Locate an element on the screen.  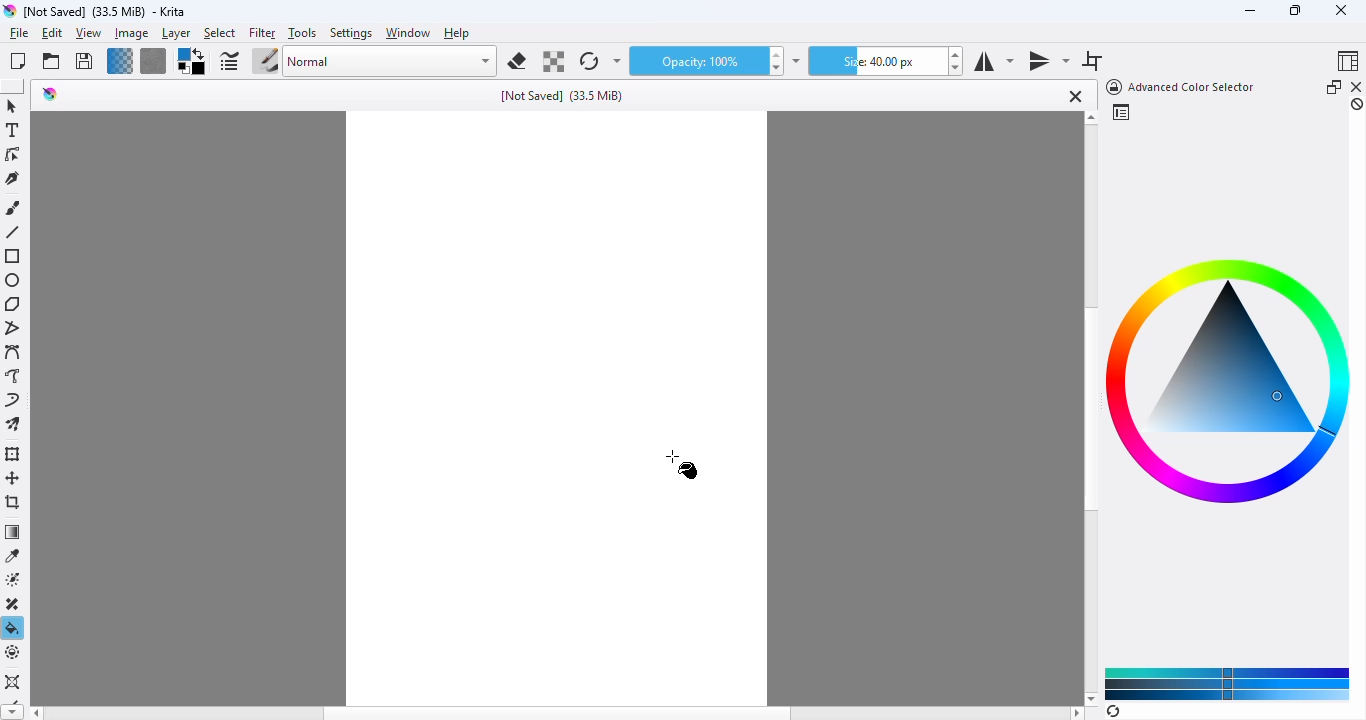
transform a layer or a selection is located at coordinates (15, 454).